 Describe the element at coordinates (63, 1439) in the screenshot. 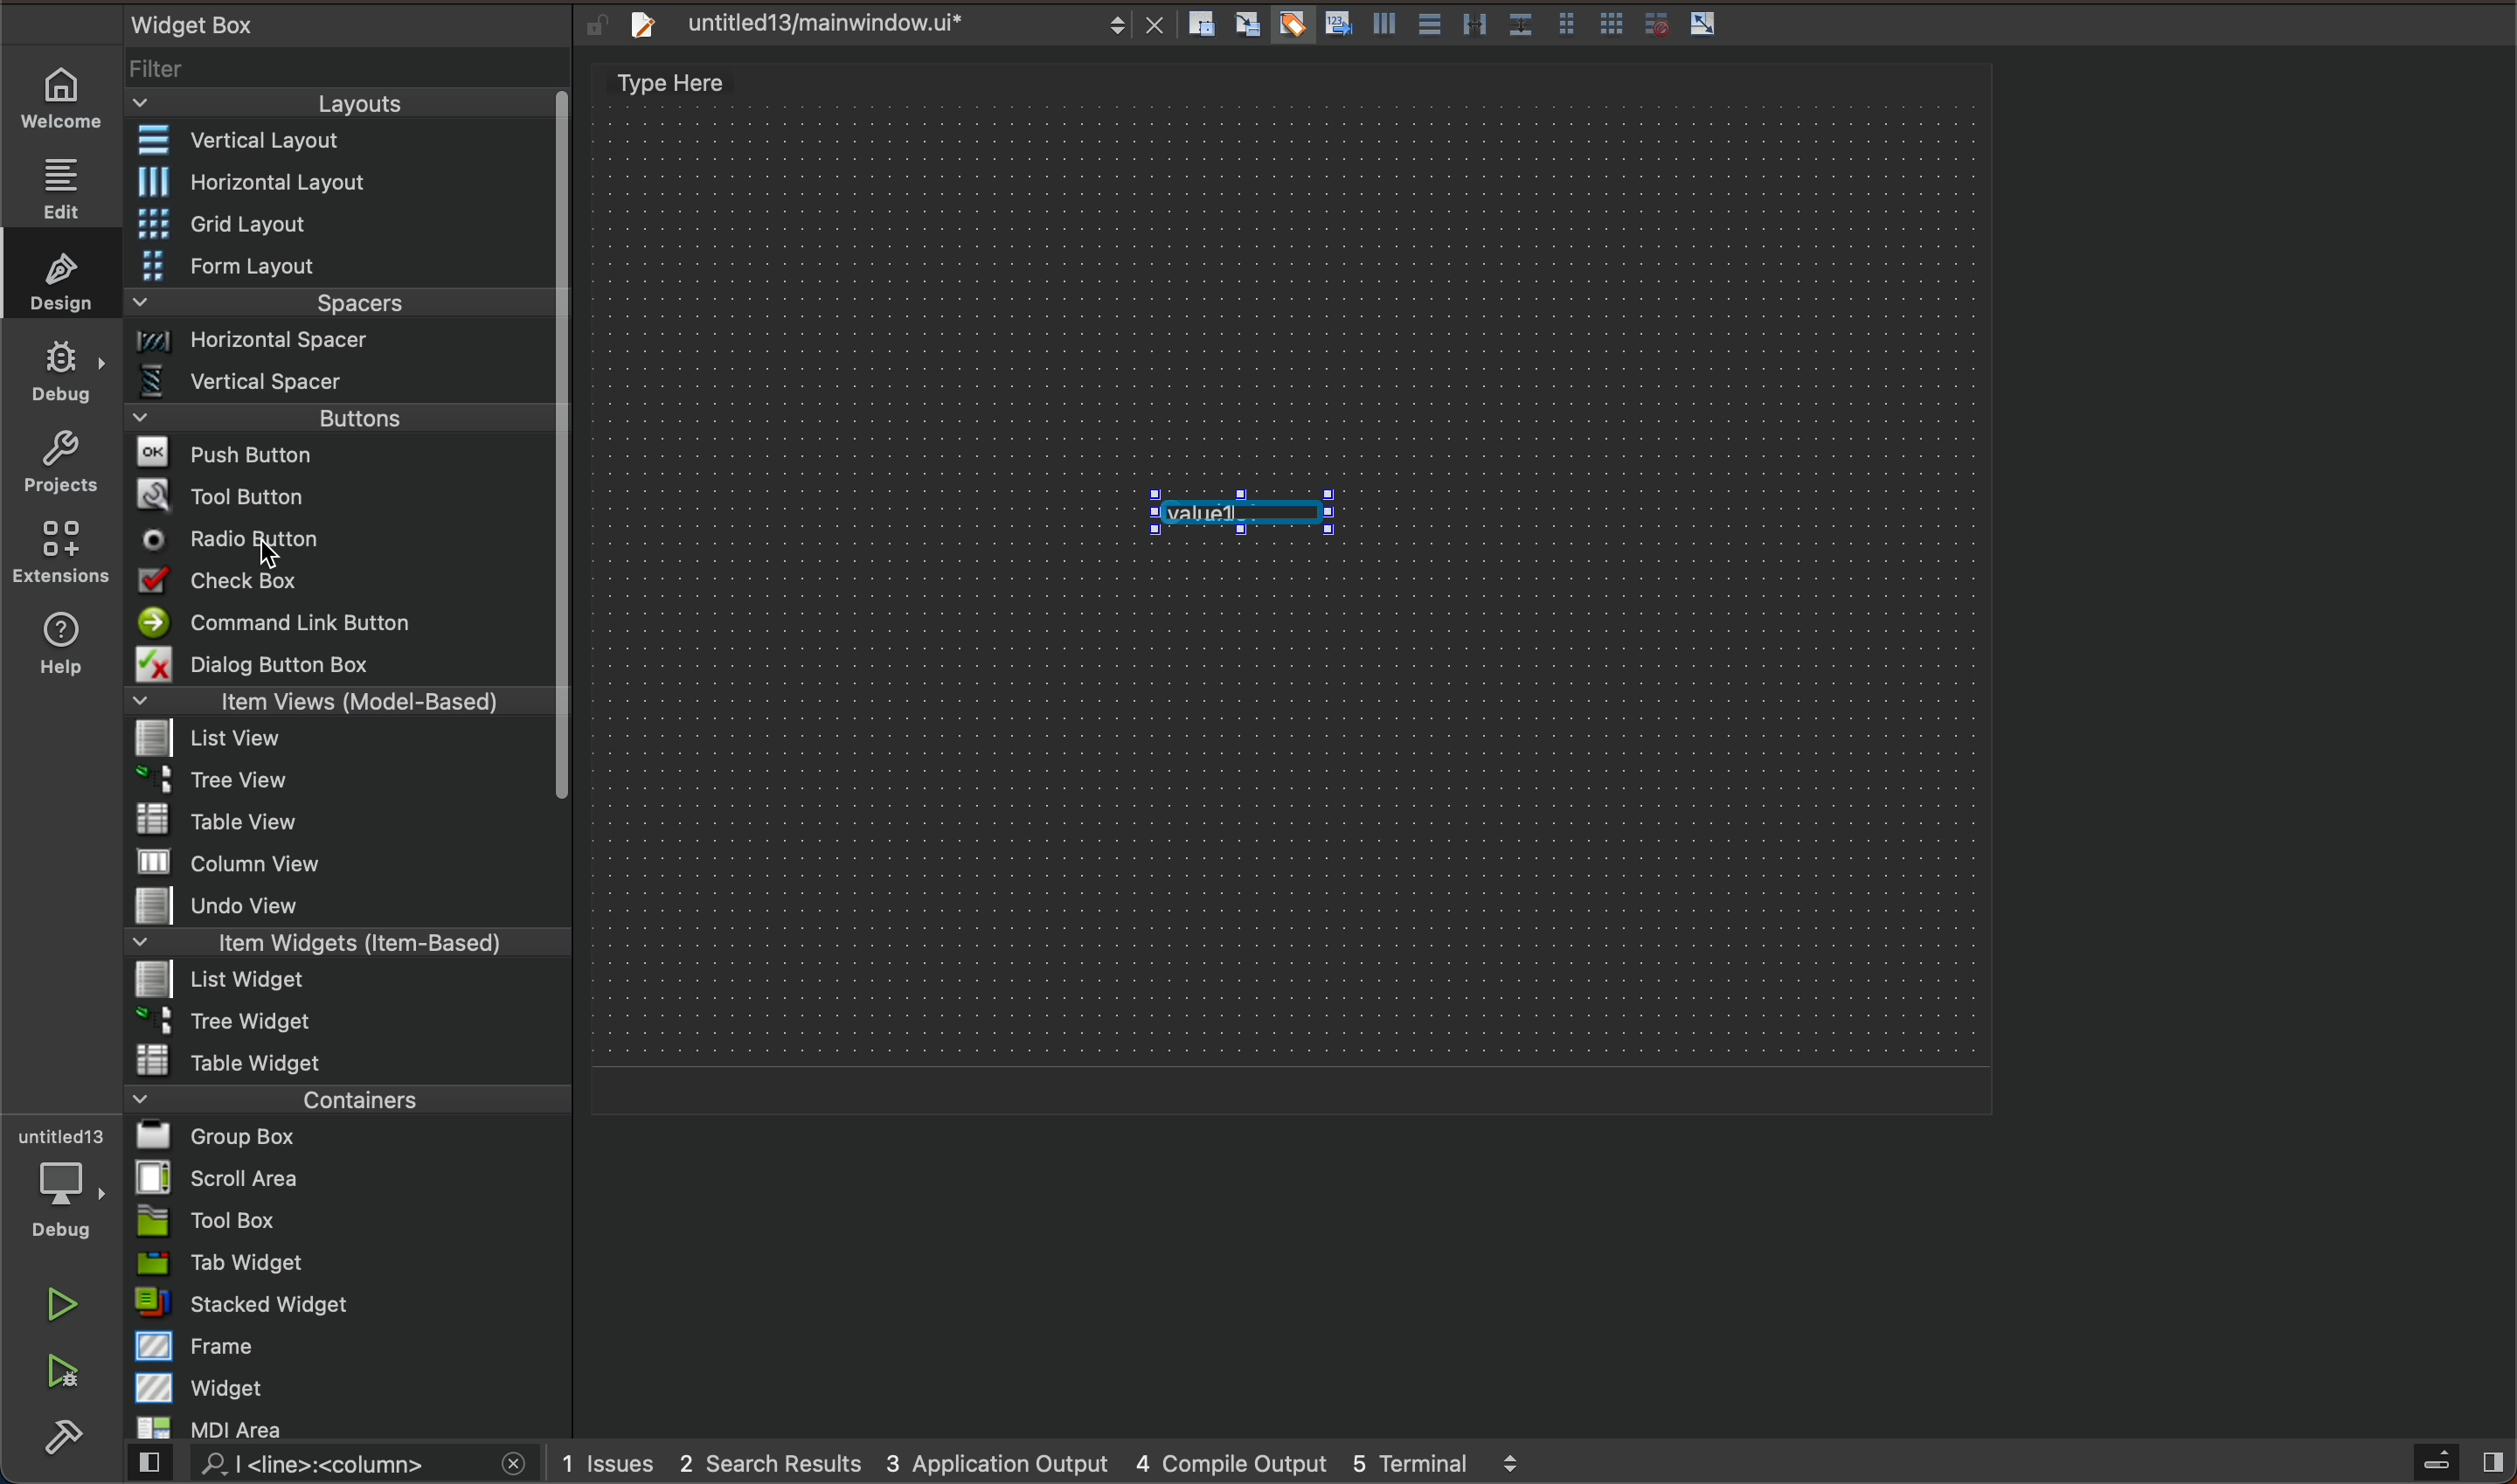

I see `build` at that location.